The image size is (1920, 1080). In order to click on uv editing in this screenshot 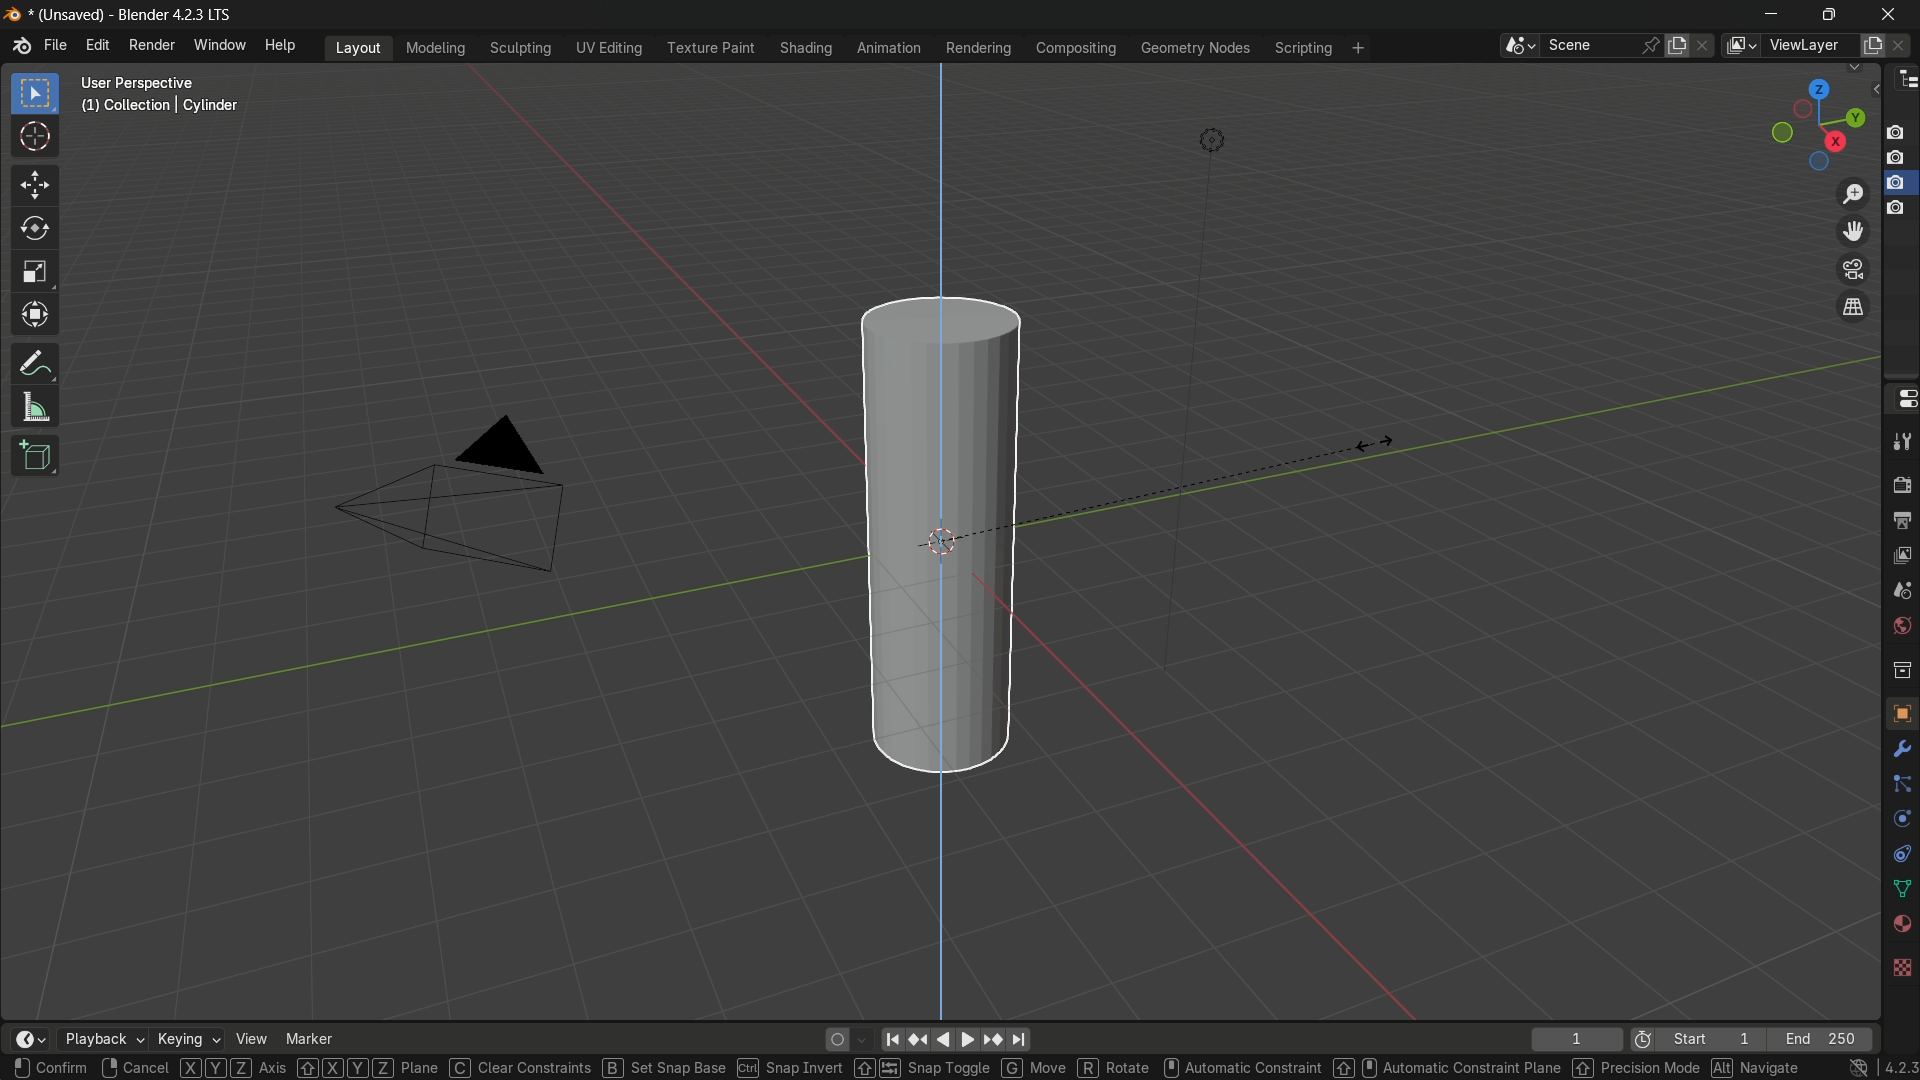, I will do `click(608, 48)`.